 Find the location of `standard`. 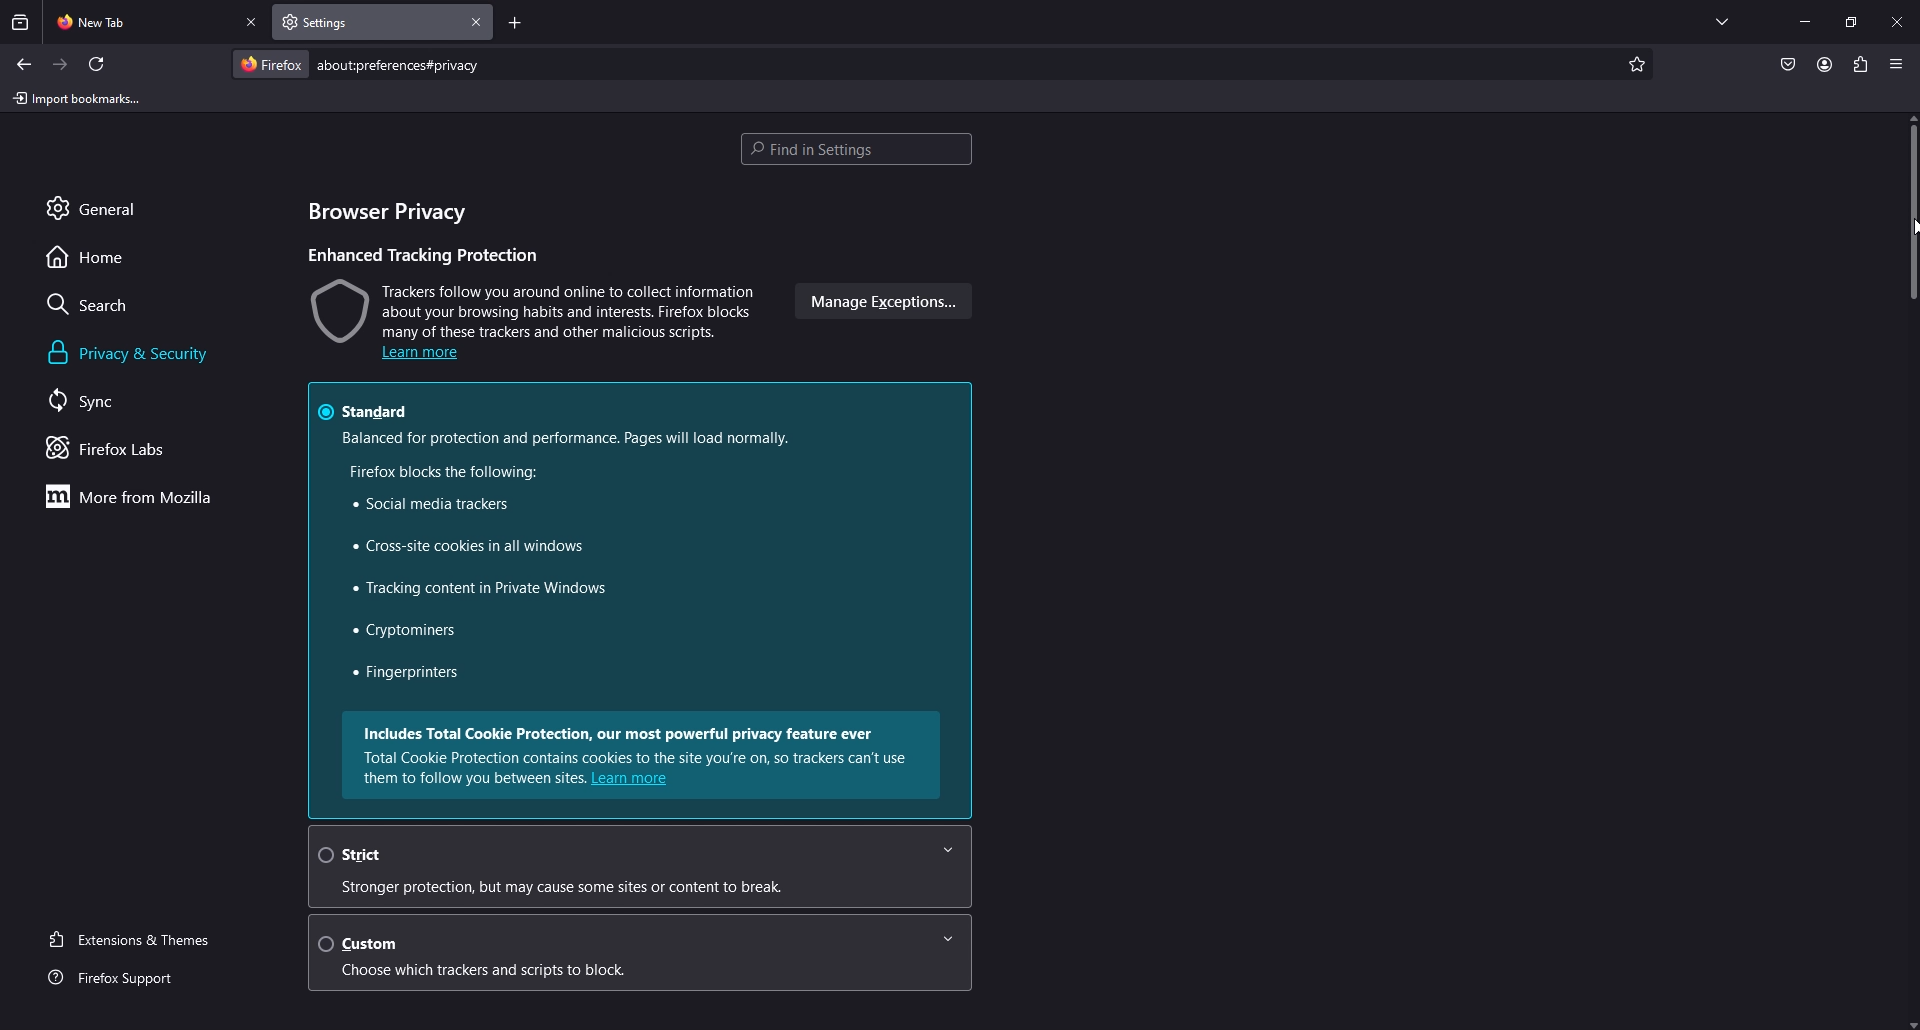

standard is located at coordinates (371, 409).